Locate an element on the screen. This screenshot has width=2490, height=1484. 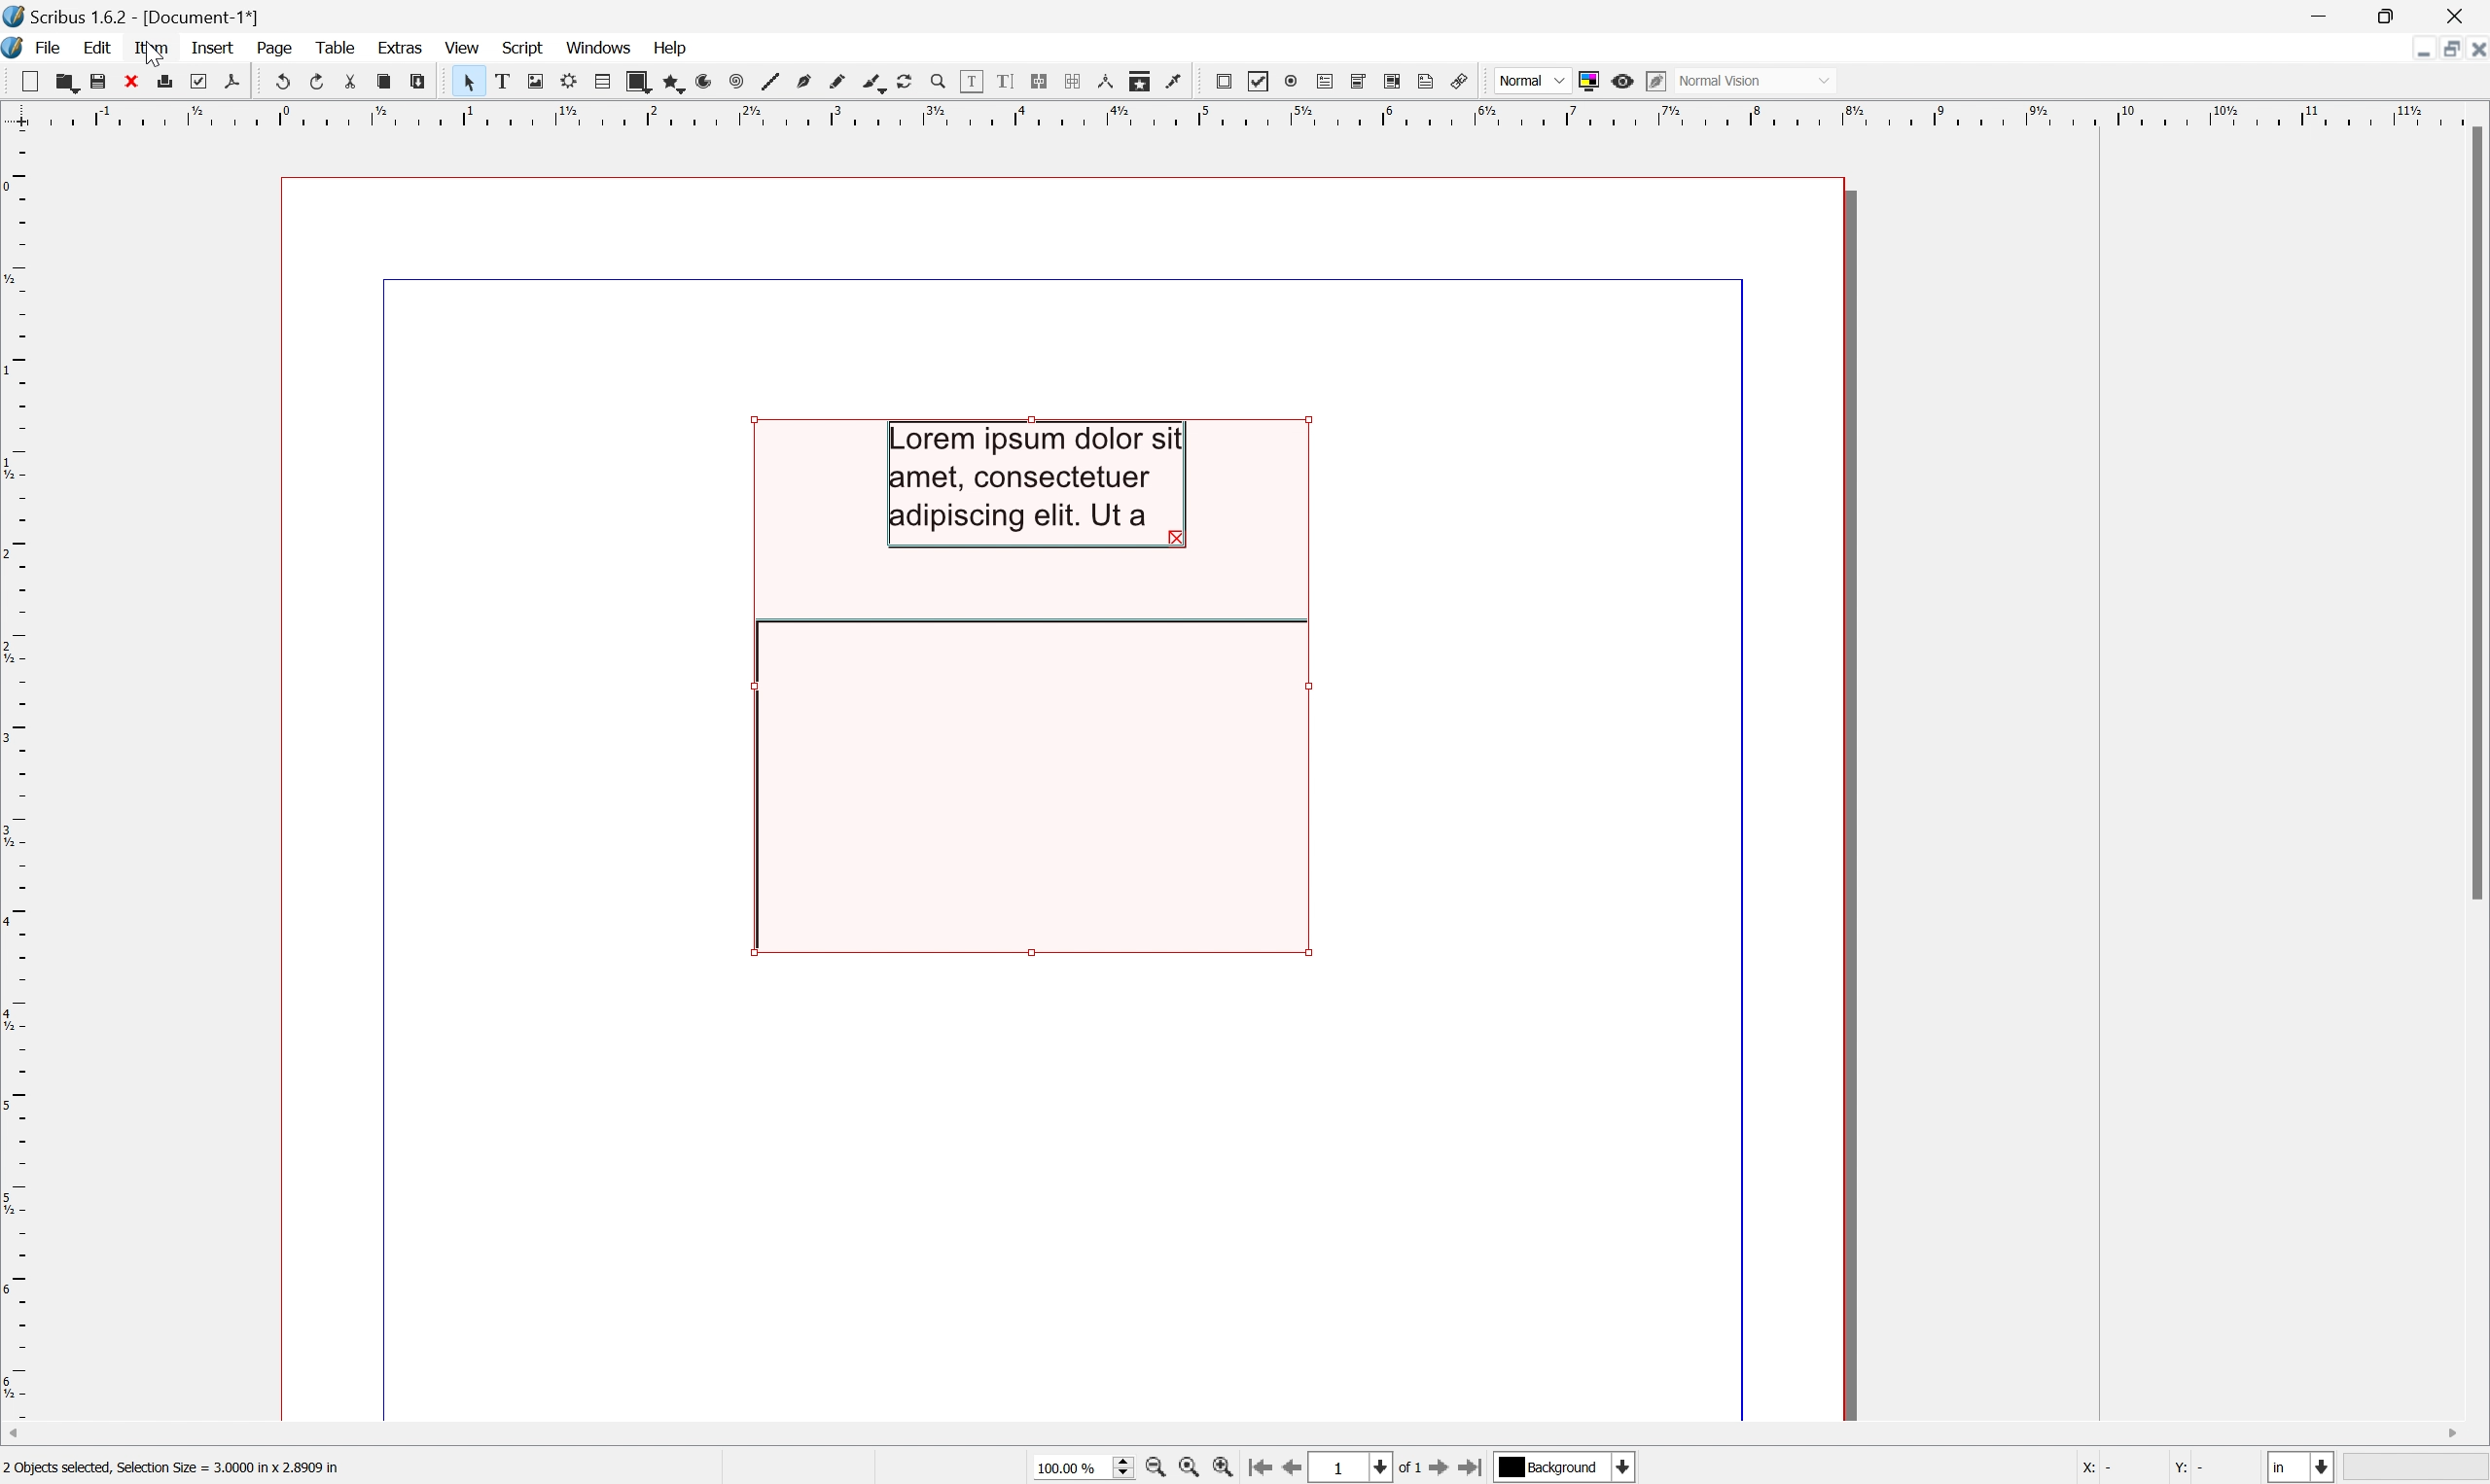
Go to the next page is located at coordinates (1439, 1467).